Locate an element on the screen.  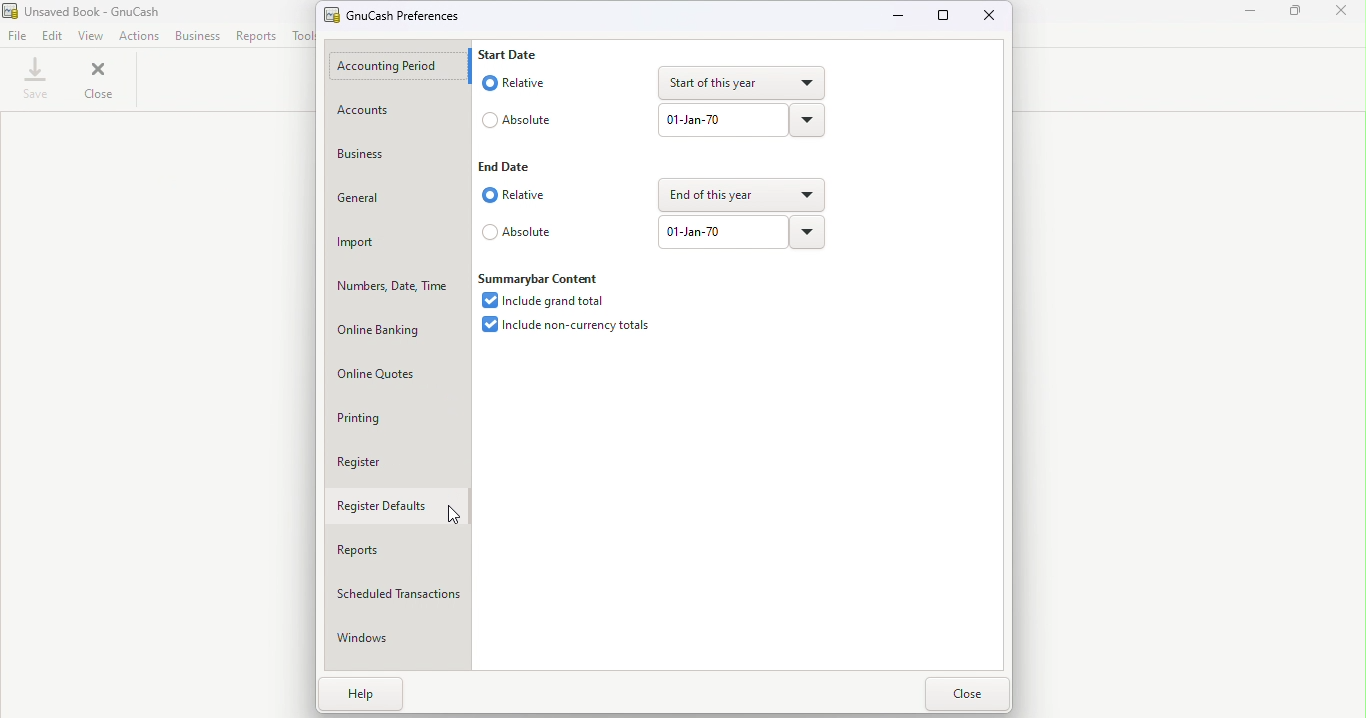
Reports is located at coordinates (254, 36).